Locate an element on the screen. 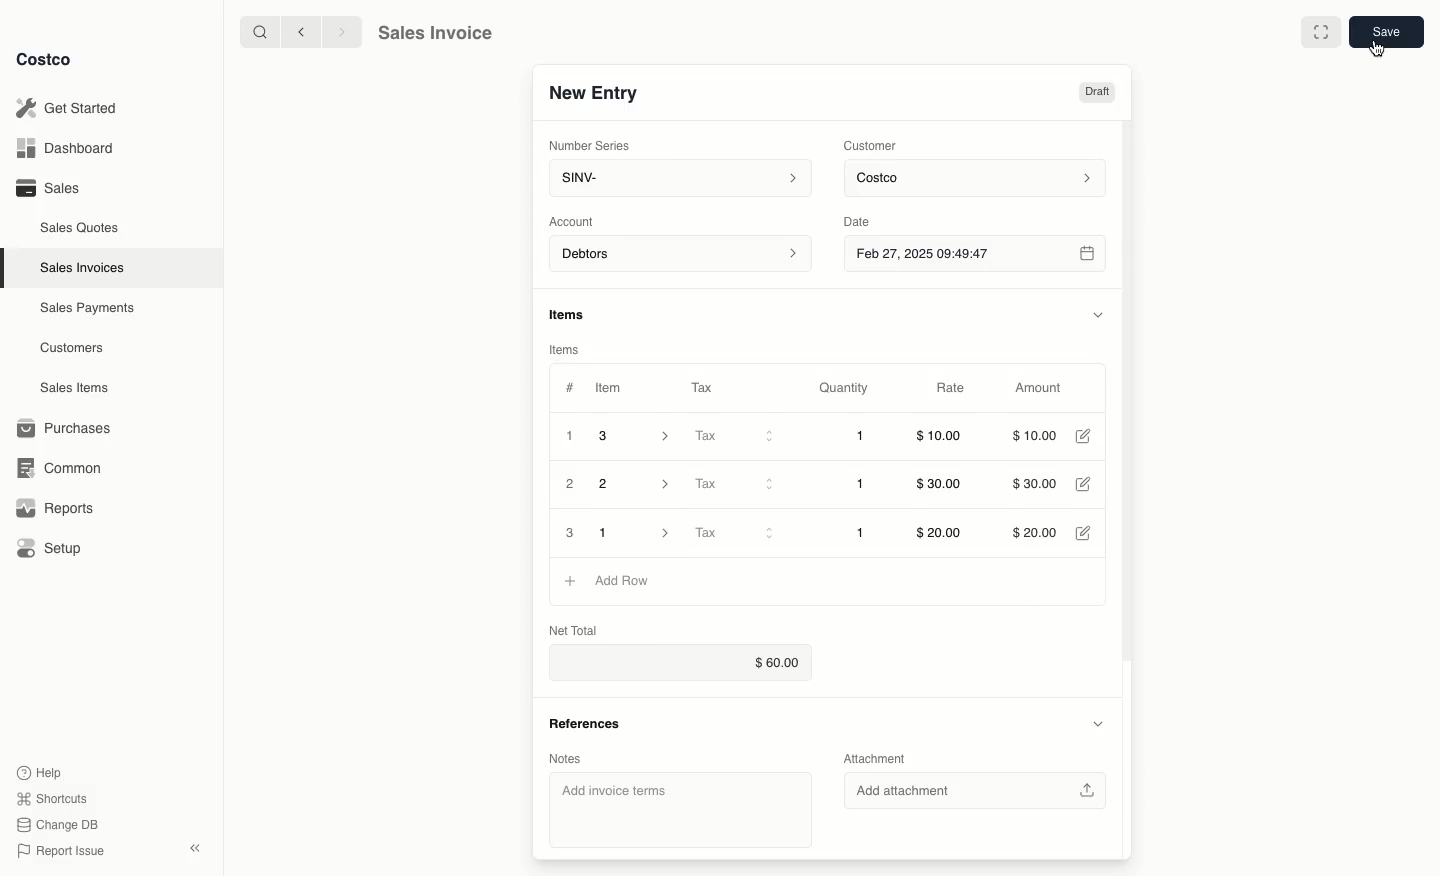  ‘Account is located at coordinates (575, 220).